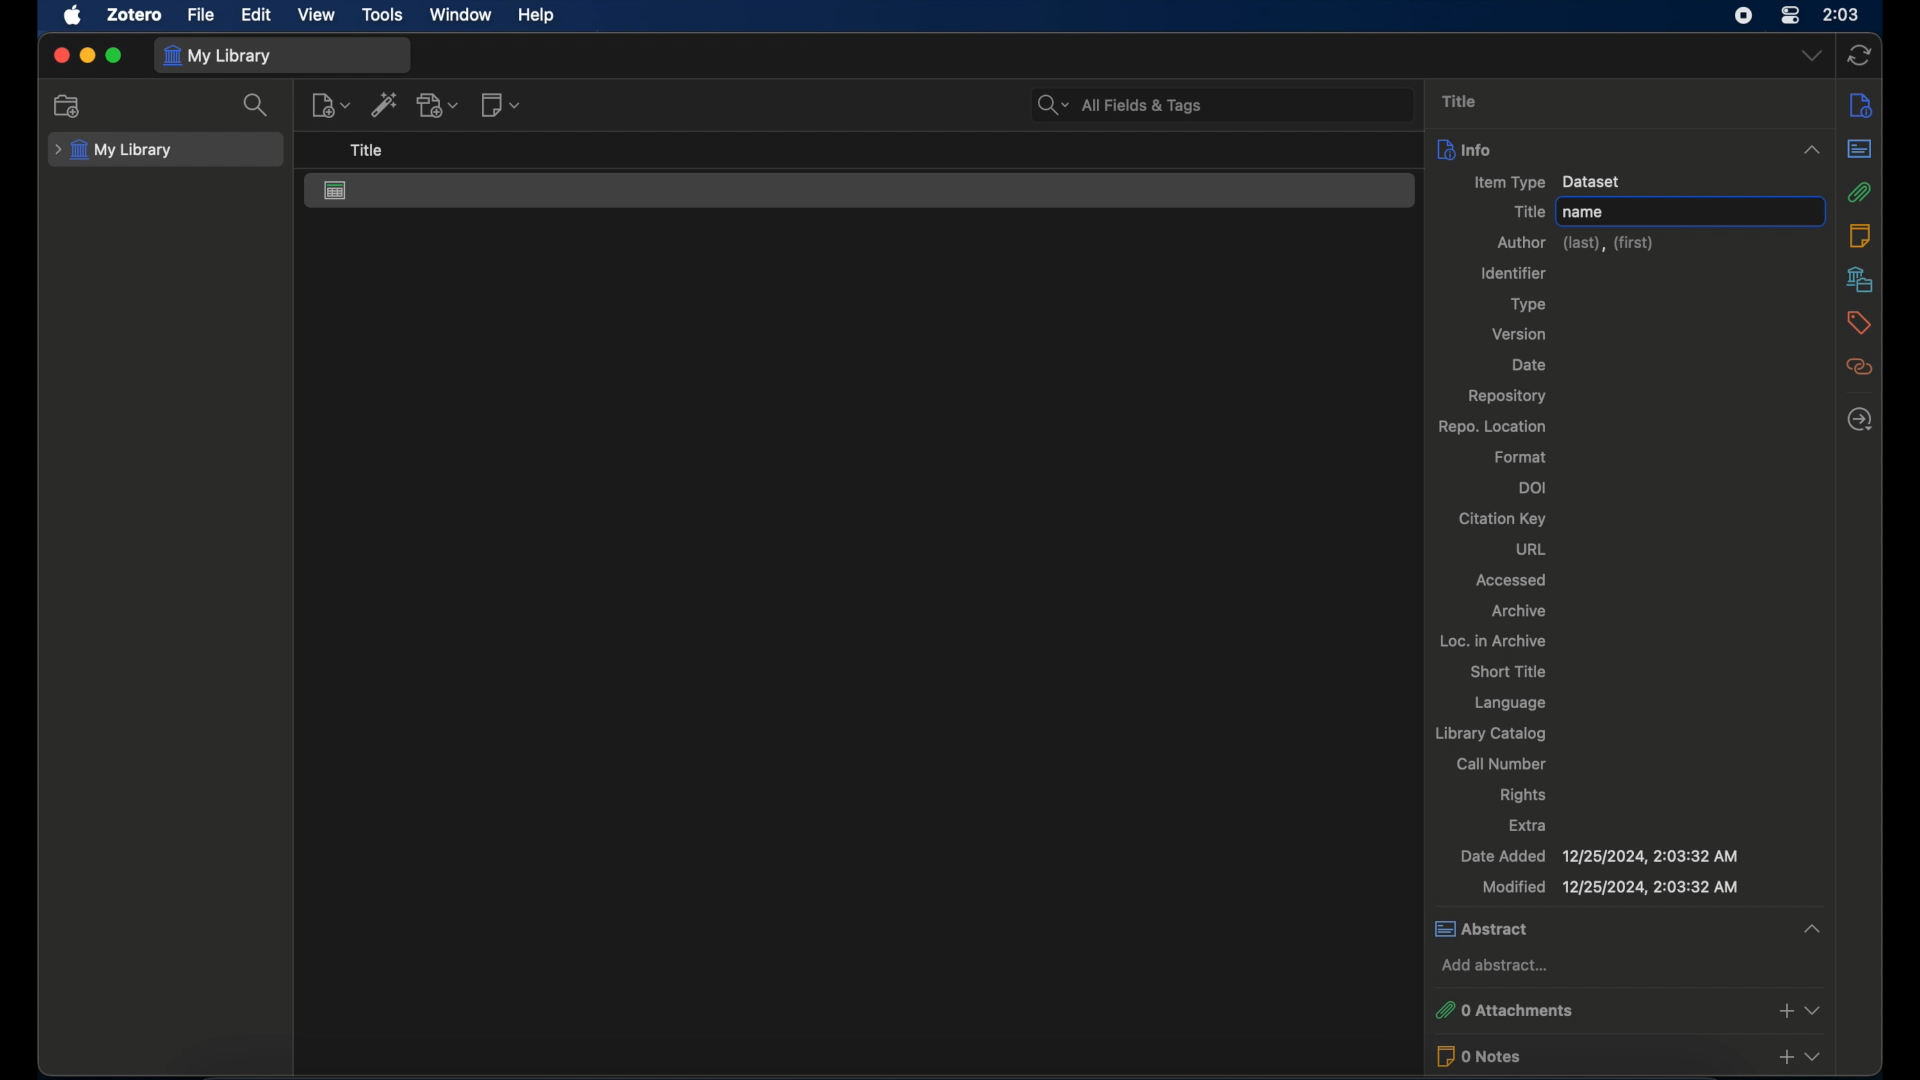 Image resolution: width=1920 pixels, height=1080 pixels. I want to click on my library, so click(114, 150).